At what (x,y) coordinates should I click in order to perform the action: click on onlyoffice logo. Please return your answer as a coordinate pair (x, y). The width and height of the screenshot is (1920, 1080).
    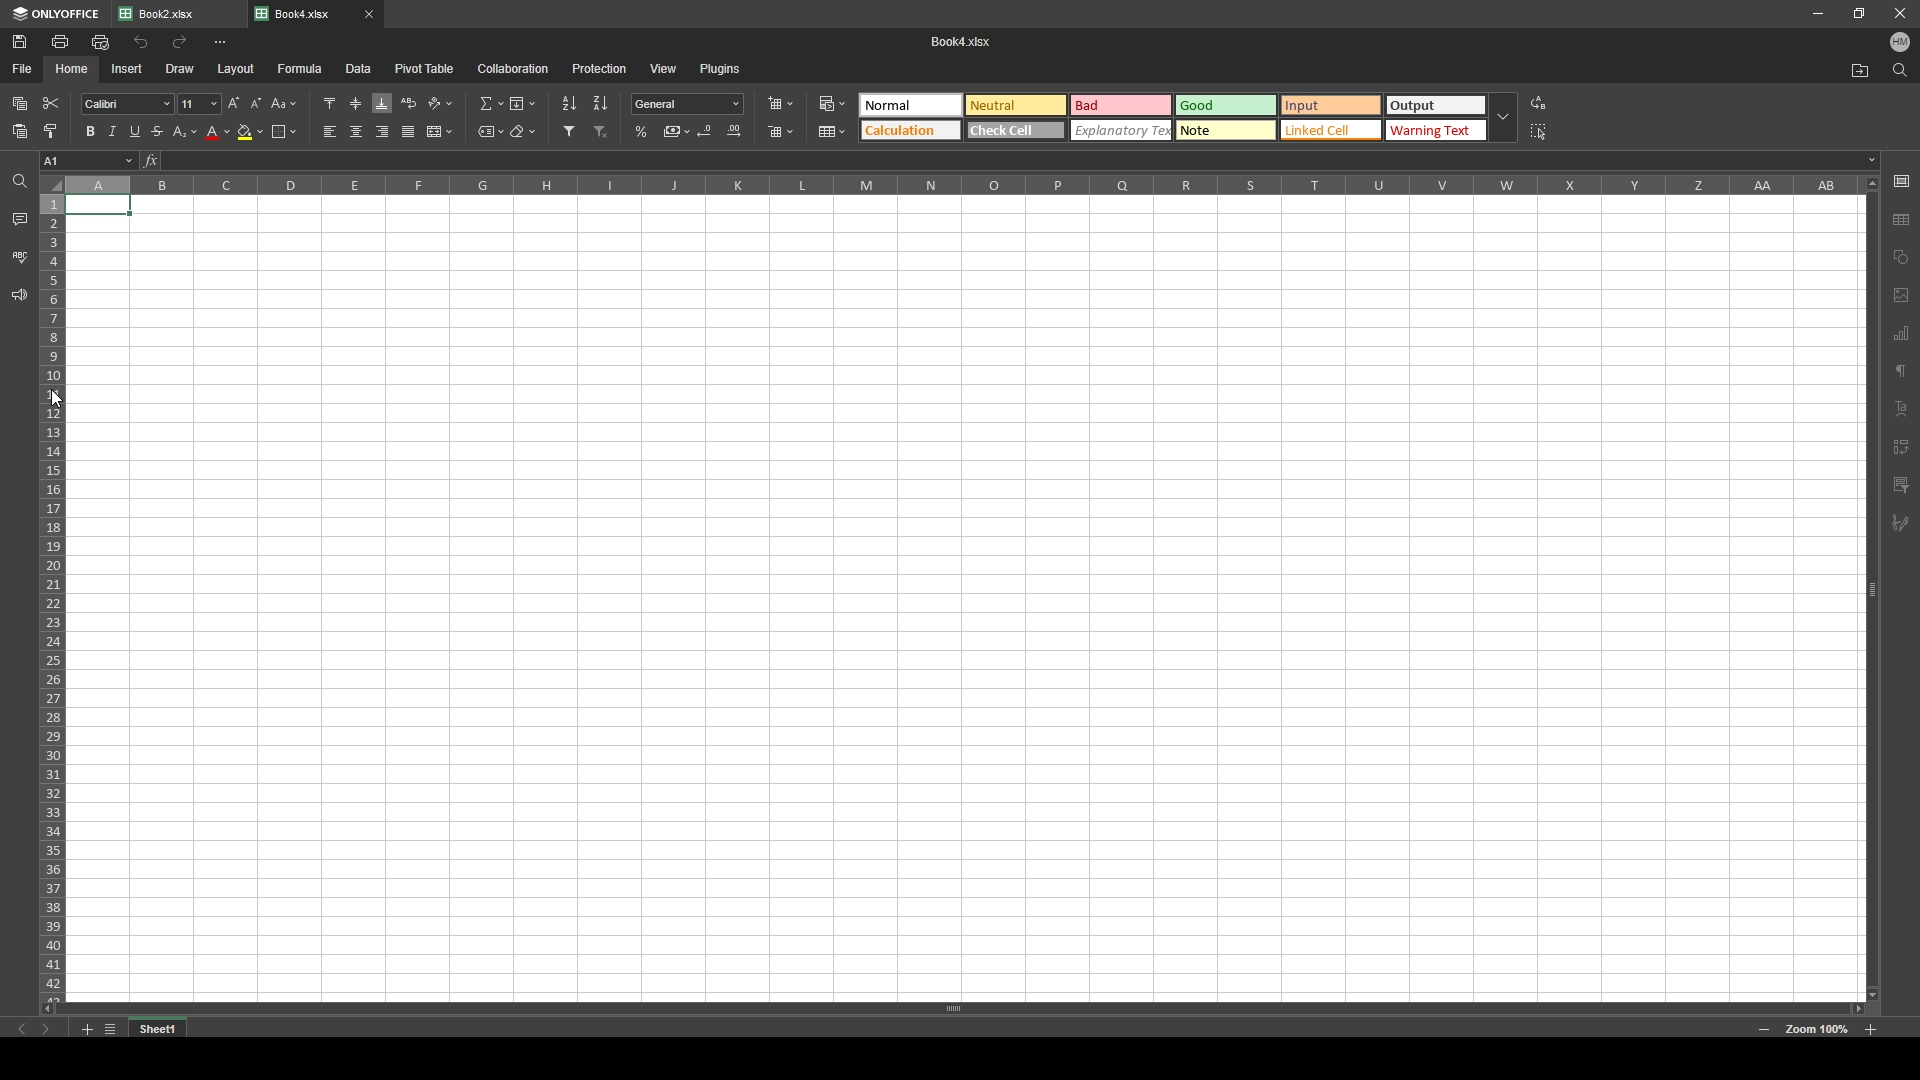
    Looking at the image, I should click on (25, 15).